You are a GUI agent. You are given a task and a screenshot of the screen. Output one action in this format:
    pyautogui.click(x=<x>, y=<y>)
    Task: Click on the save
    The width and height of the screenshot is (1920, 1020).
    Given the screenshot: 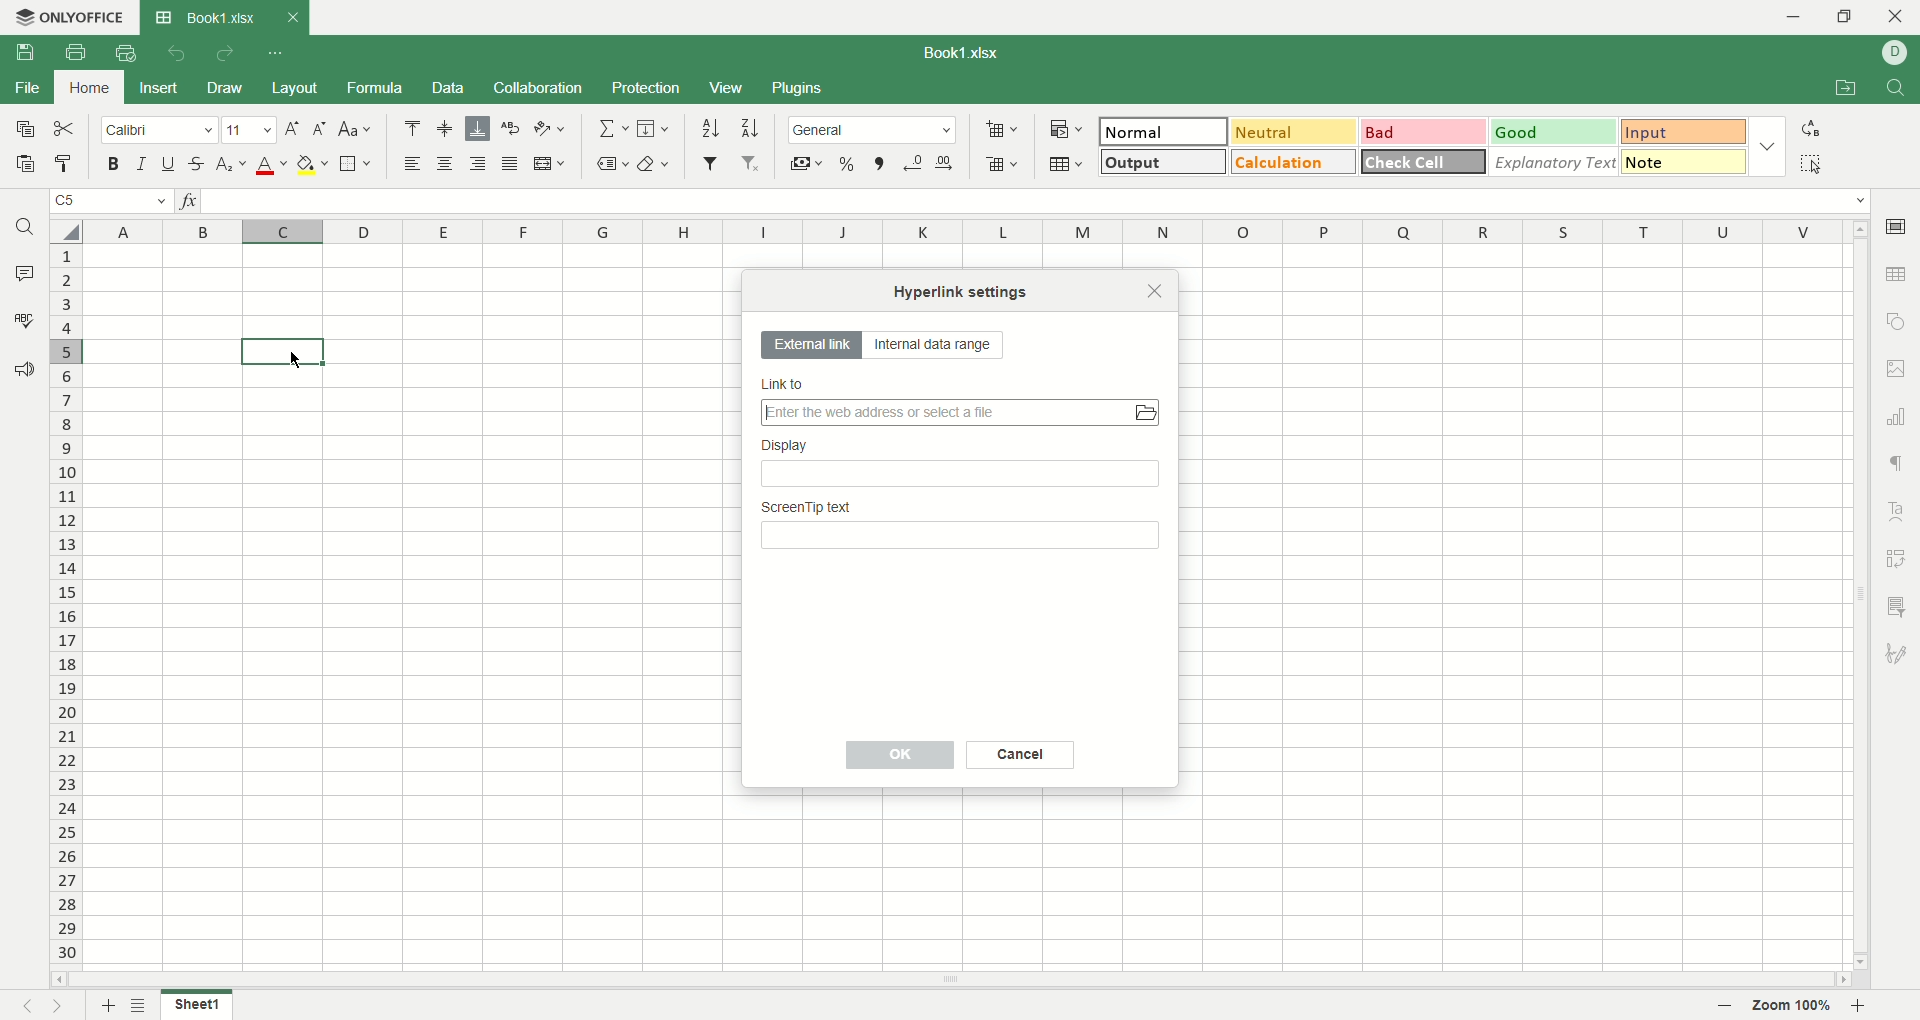 What is the action you would take?
    pyautogui.click(x=23, y=51)
    